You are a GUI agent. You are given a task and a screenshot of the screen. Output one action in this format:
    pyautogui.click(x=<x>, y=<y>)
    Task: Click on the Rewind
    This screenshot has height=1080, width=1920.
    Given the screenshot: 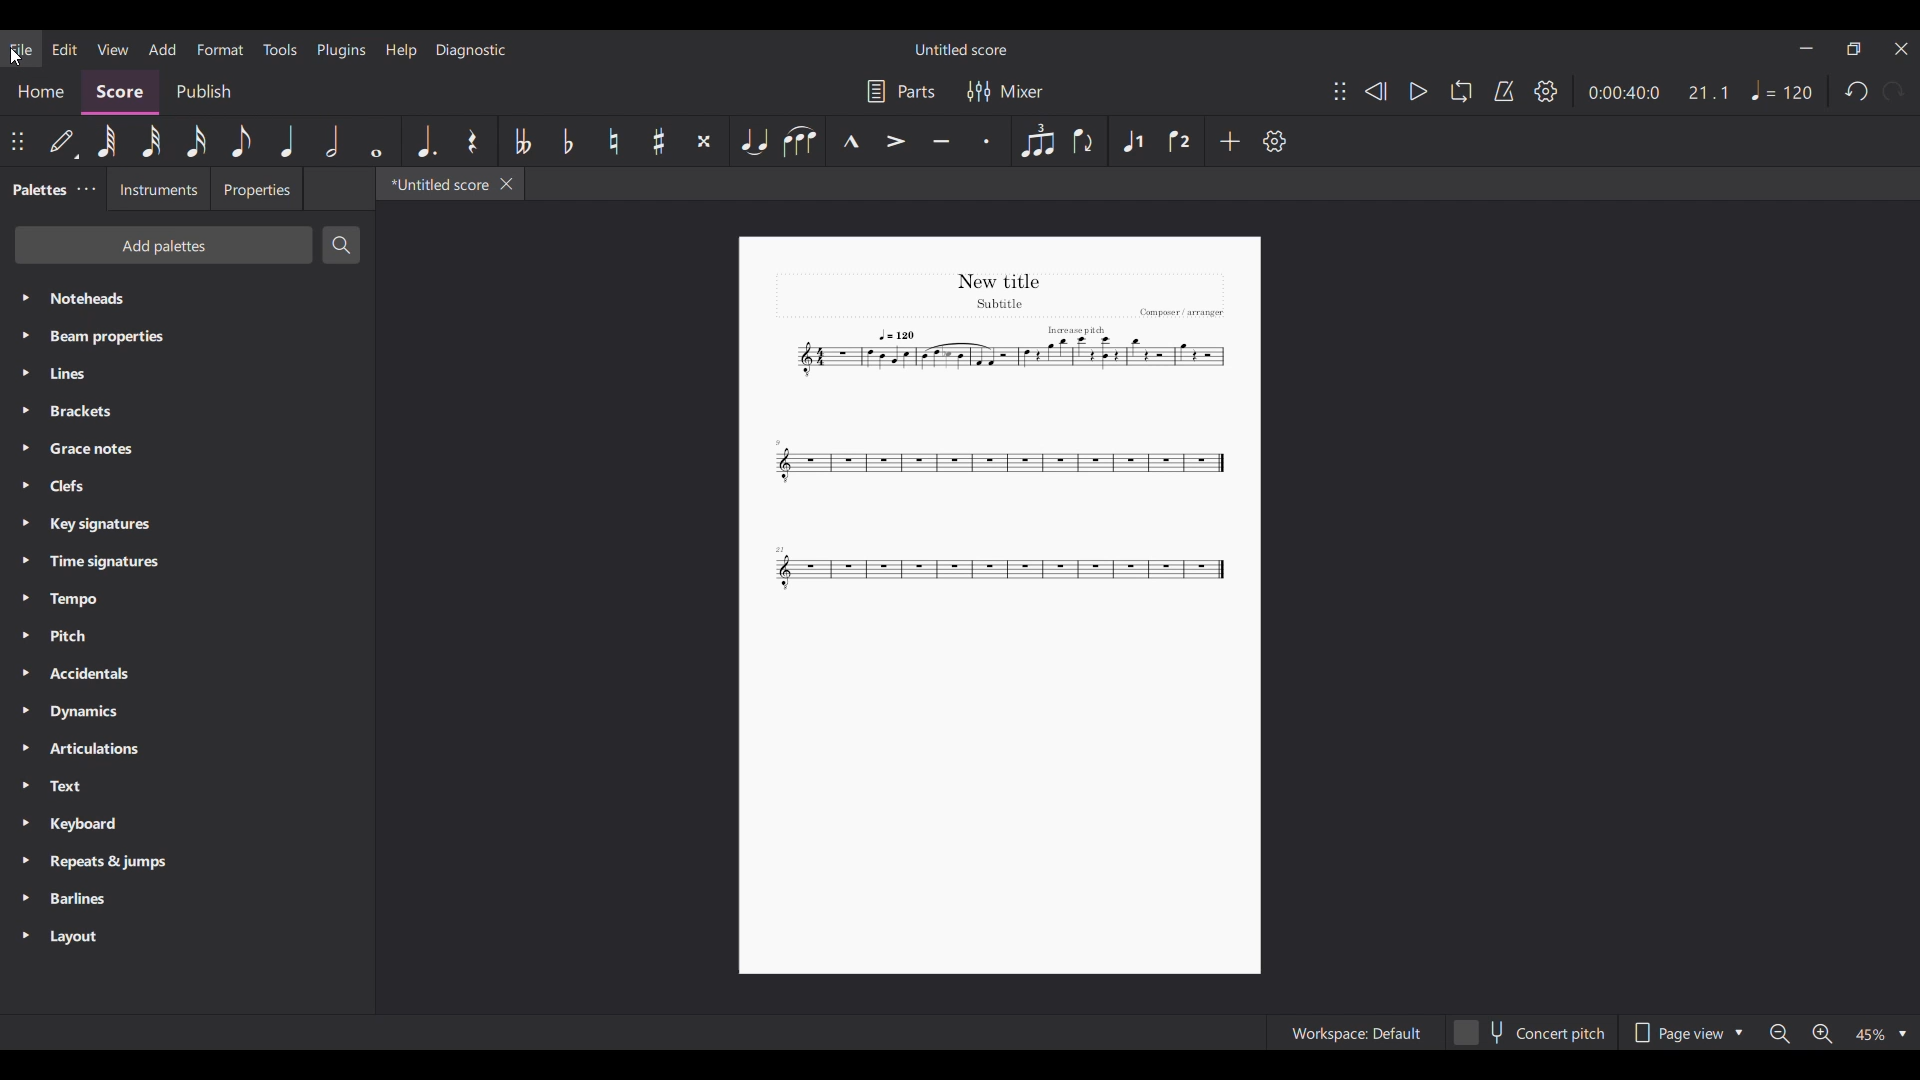 What is the action you would take?
    pyautogui.click(x=1375, y=91)
    